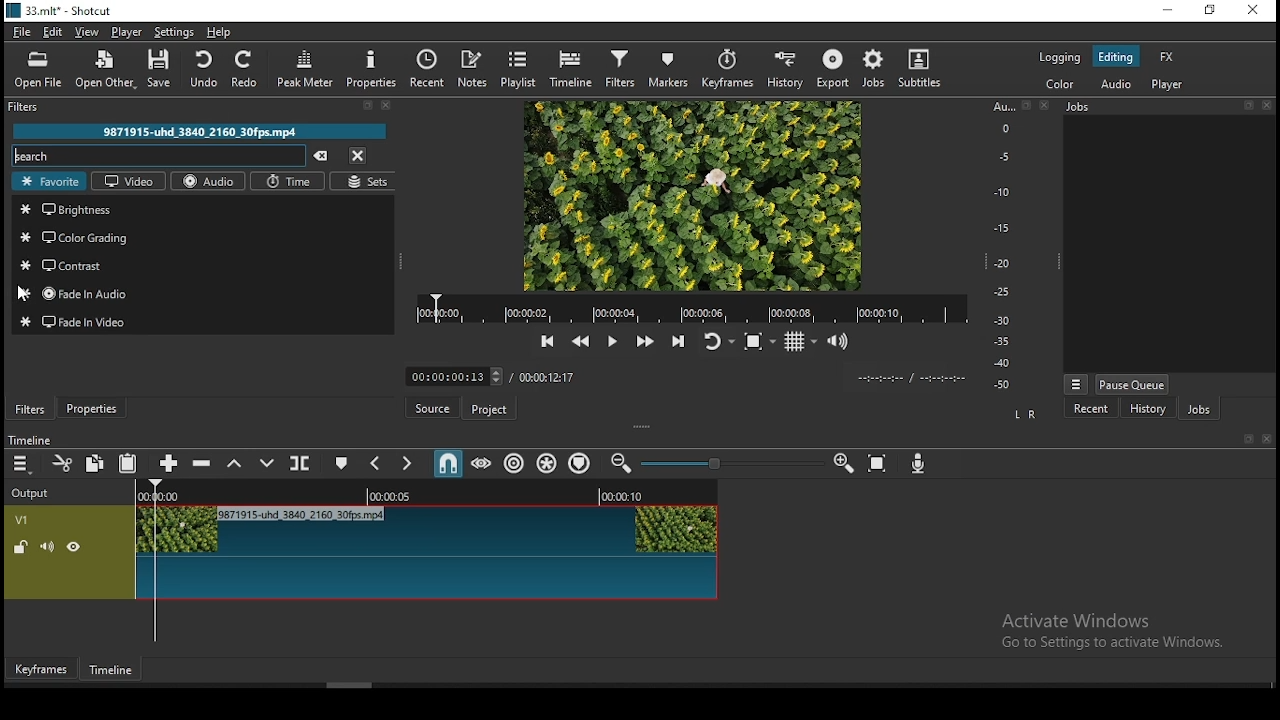 This screenshot has height=720, width=1280. What do you see at coordinates (1003, 190) in the screenshot?
I see `-10` at bounding box center [1003, 190].